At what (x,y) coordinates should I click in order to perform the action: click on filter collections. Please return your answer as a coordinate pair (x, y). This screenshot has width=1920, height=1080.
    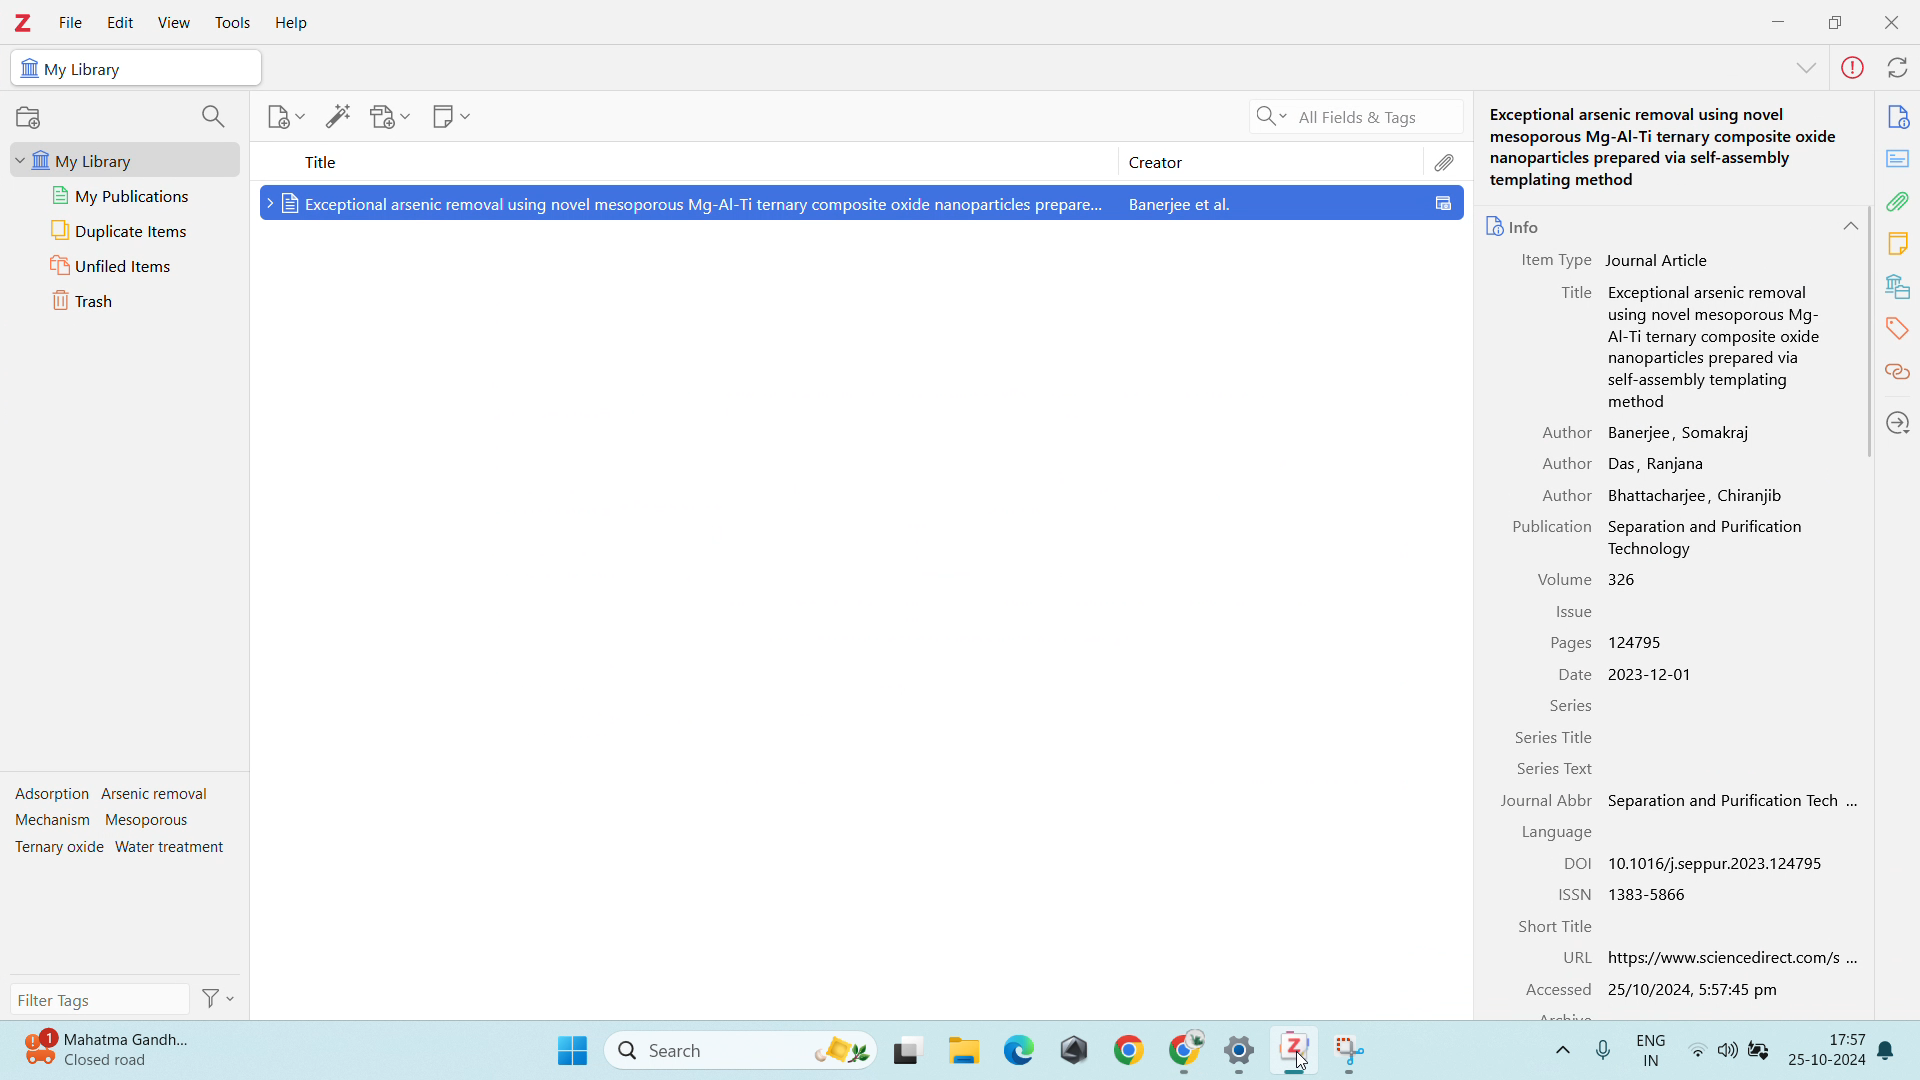
    Looking at the image, I should click on (214, 116).